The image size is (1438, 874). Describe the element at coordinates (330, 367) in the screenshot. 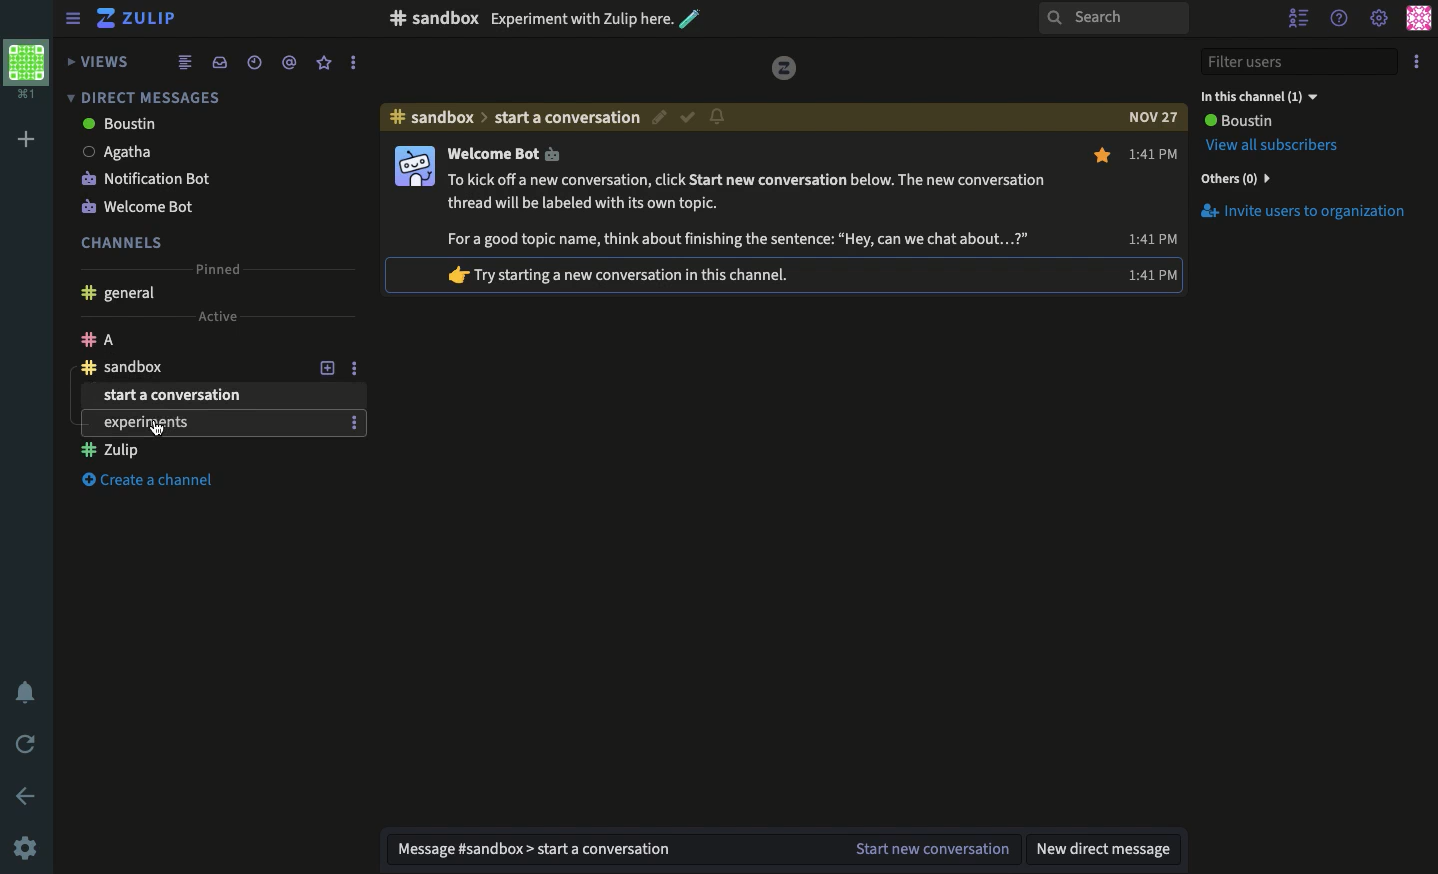

I see `Add a topic` at that location.